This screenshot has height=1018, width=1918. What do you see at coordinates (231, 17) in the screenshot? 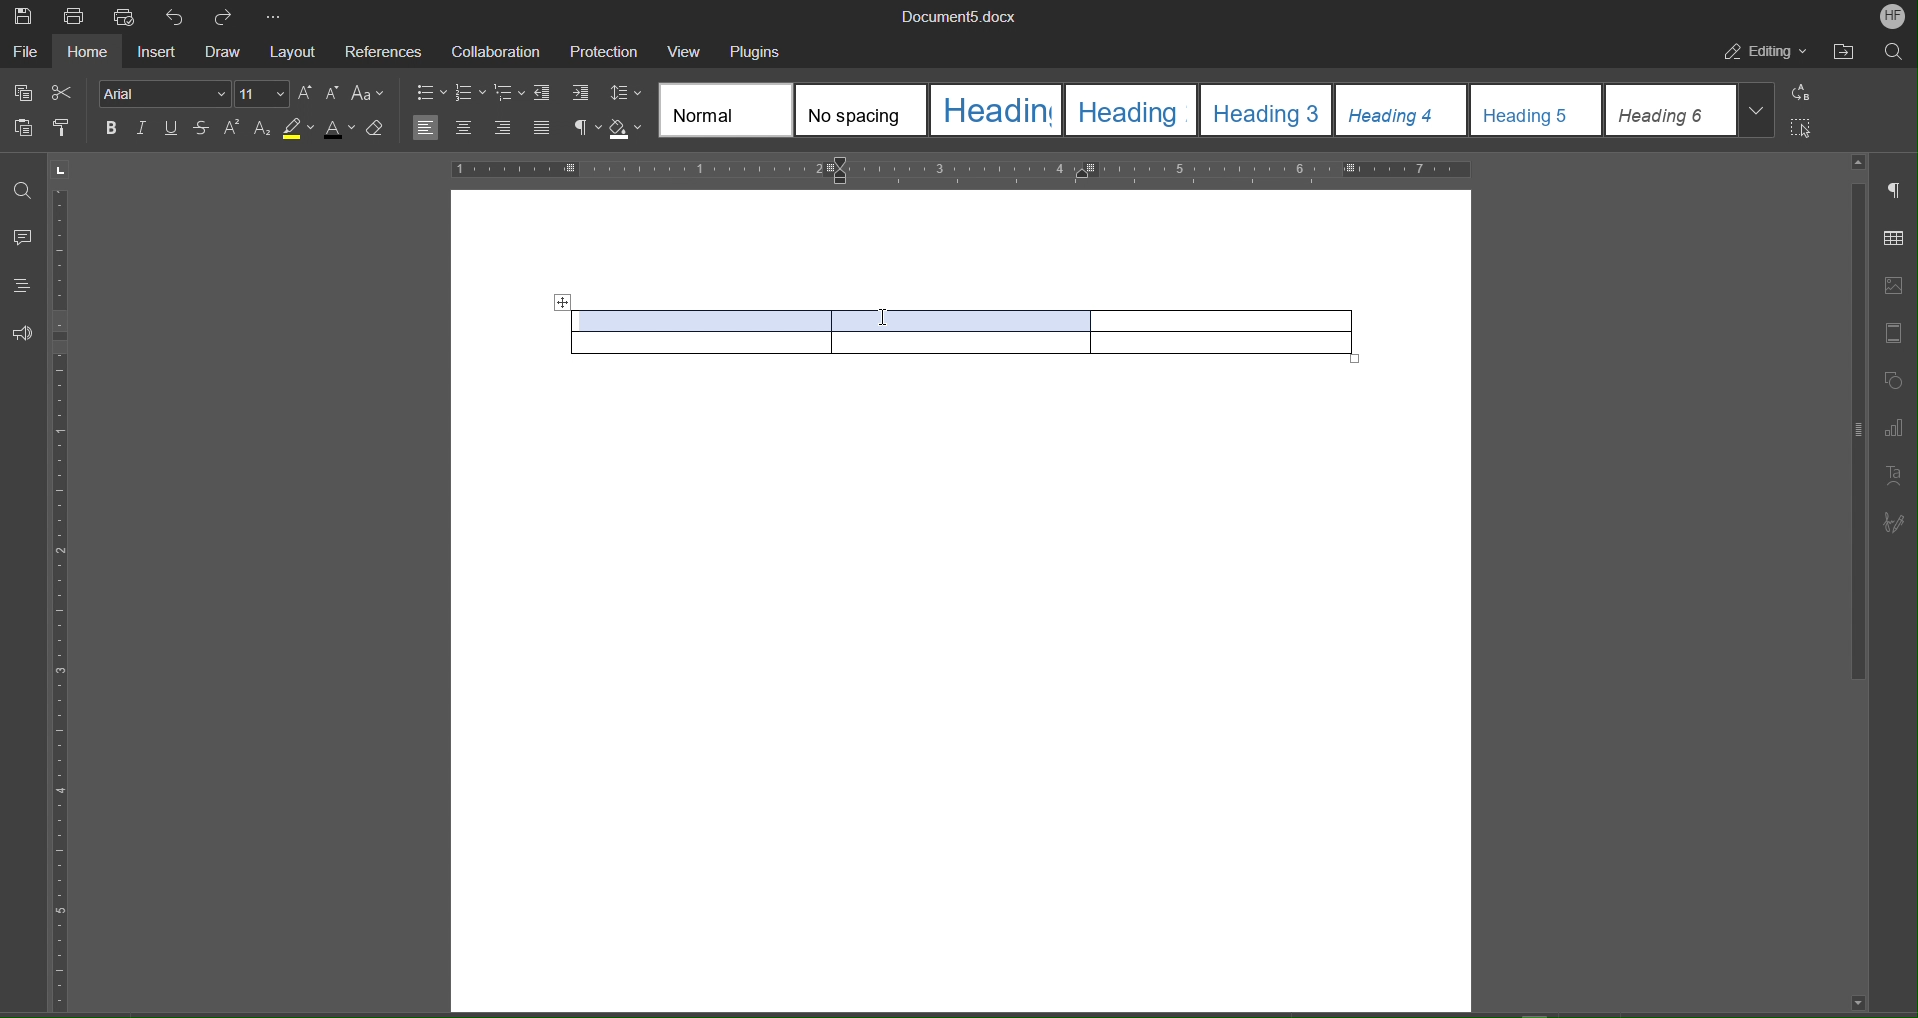
I see `Redo` at bounding box center [231, 17].